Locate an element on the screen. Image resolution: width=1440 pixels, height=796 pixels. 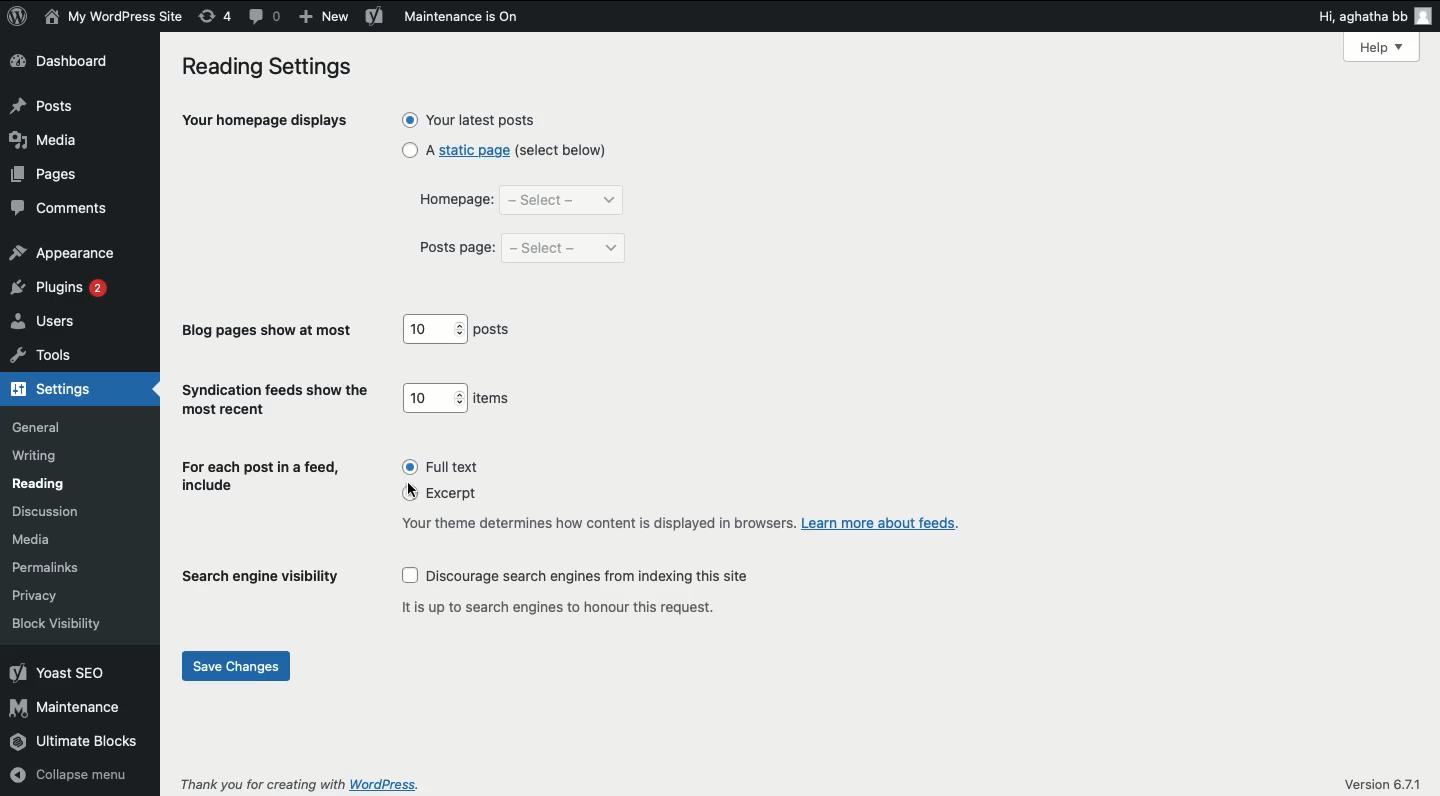
10 is located at coordinates (436, 327).